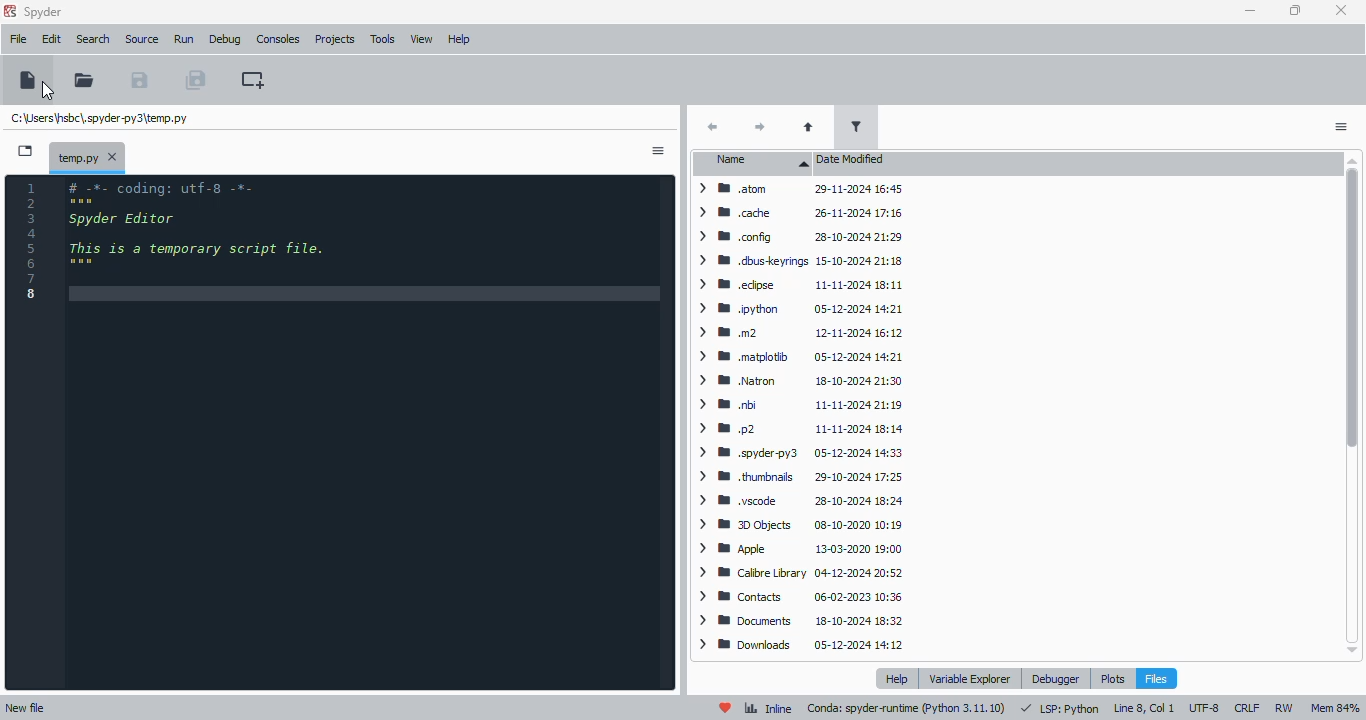 This screenshot has height=720, width=1366. Describe the element at coordinates (801, 310) in the screenshot. I see `> WM python 05-12-2024 14:21` at that location.